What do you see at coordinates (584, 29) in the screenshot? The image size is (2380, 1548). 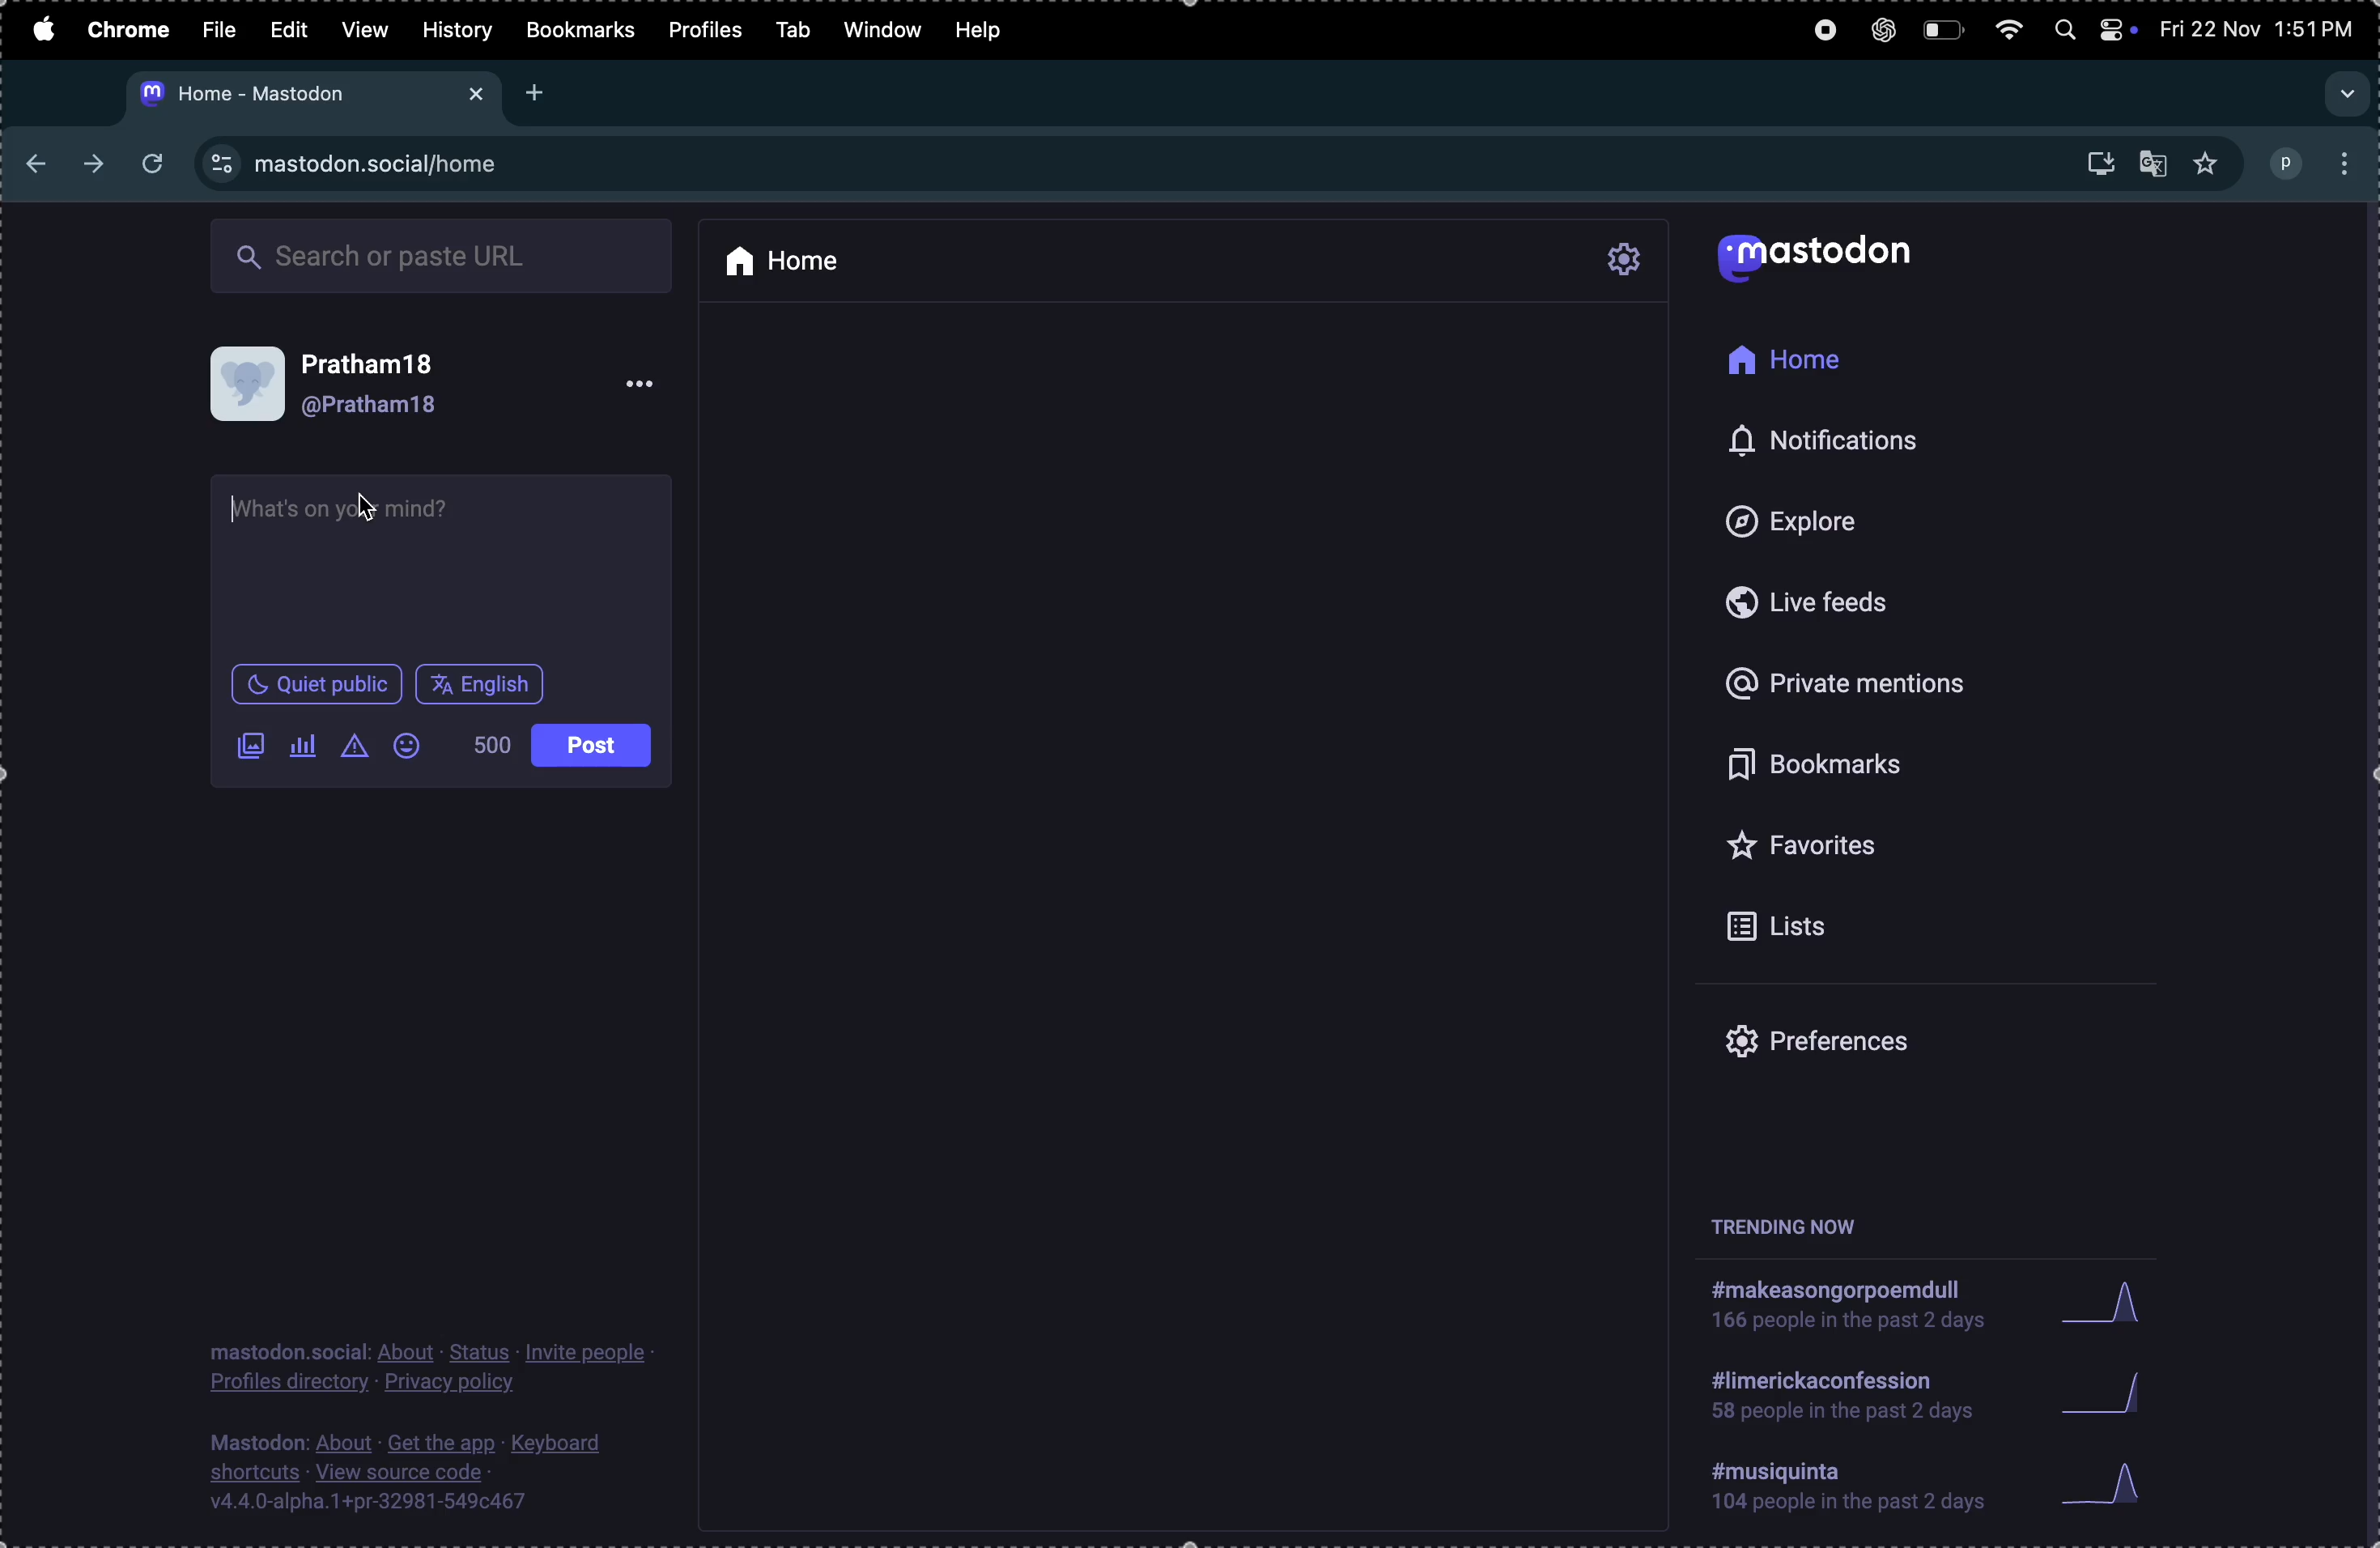 I see `bookmarks` at bounding box center [584, 29].